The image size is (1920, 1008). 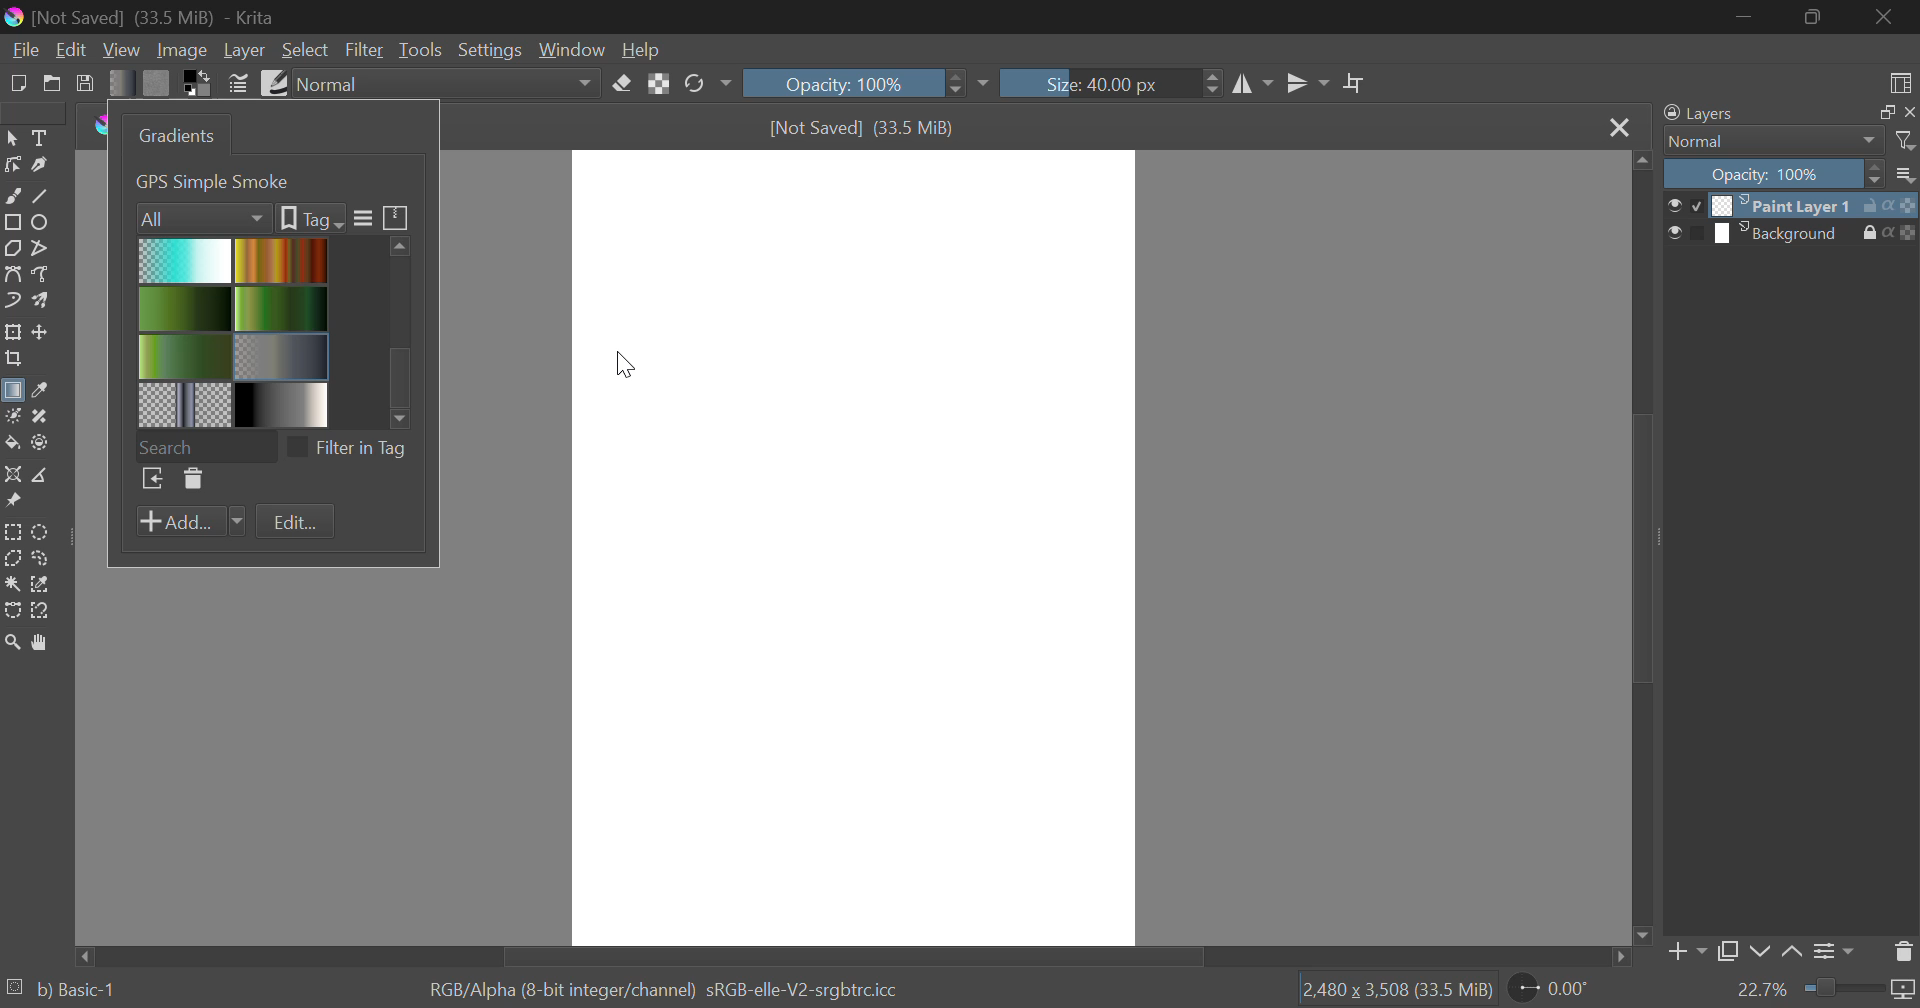 I want to click on Pattern, so click(x=157, y=83).